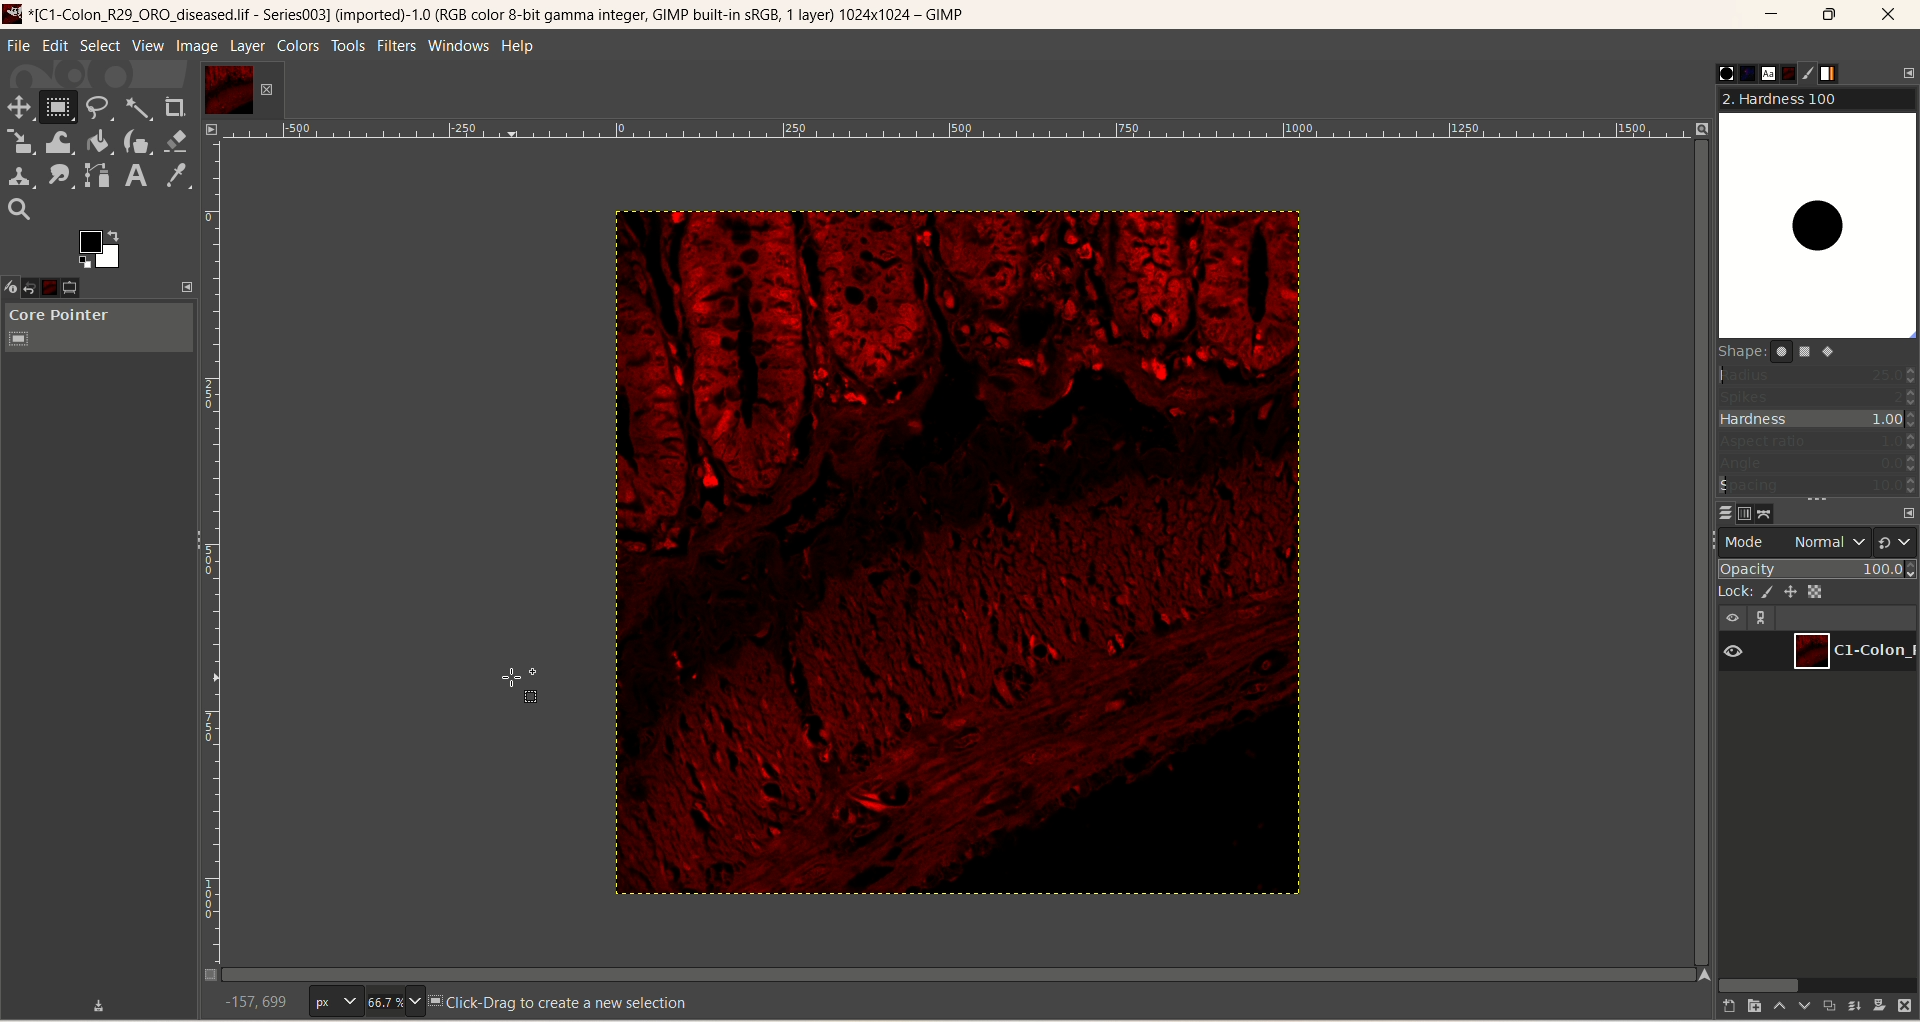  What do you see at coordinates (393, 1002) in the screenshot?
I see `zoom factor` at bounding box center [393, 1002].